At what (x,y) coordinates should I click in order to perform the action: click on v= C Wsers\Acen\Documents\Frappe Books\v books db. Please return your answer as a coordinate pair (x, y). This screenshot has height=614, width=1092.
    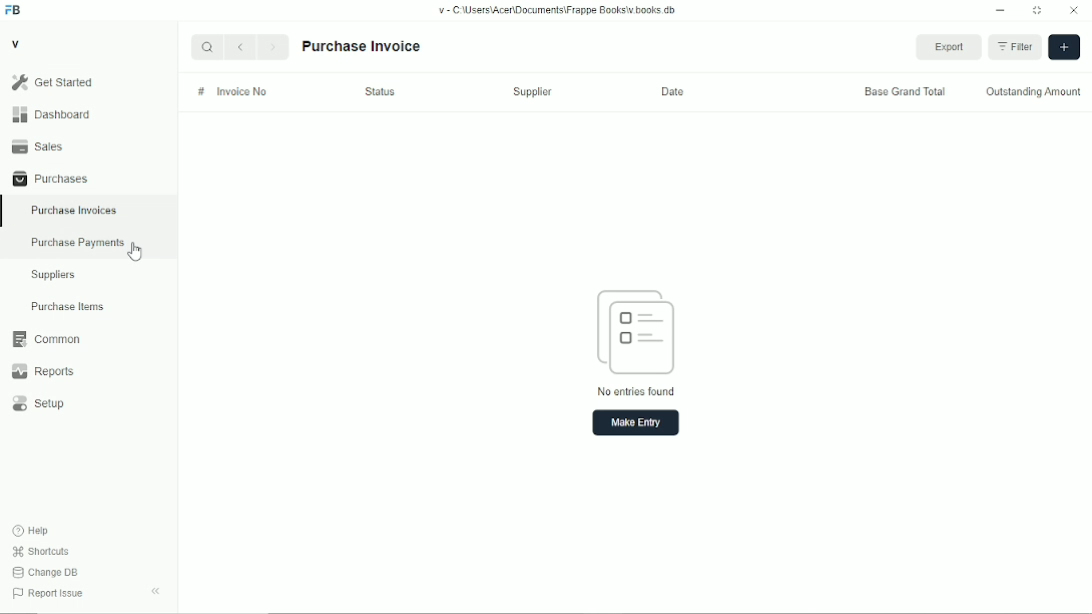
    Looking at the image, I should click on (558, 10).